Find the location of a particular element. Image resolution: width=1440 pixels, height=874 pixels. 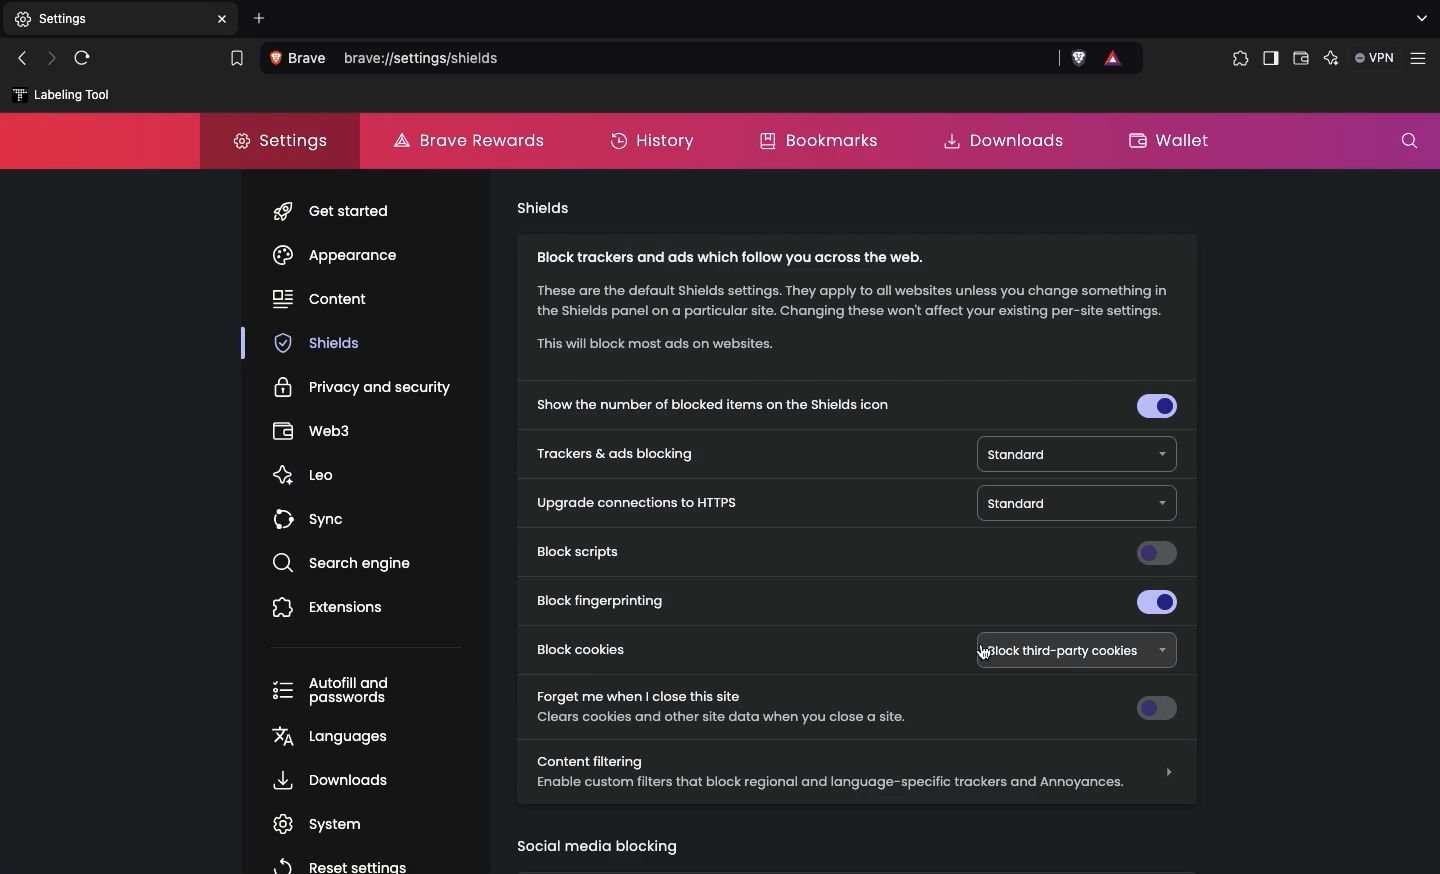

webs3 is located at coordinates (315, 434).